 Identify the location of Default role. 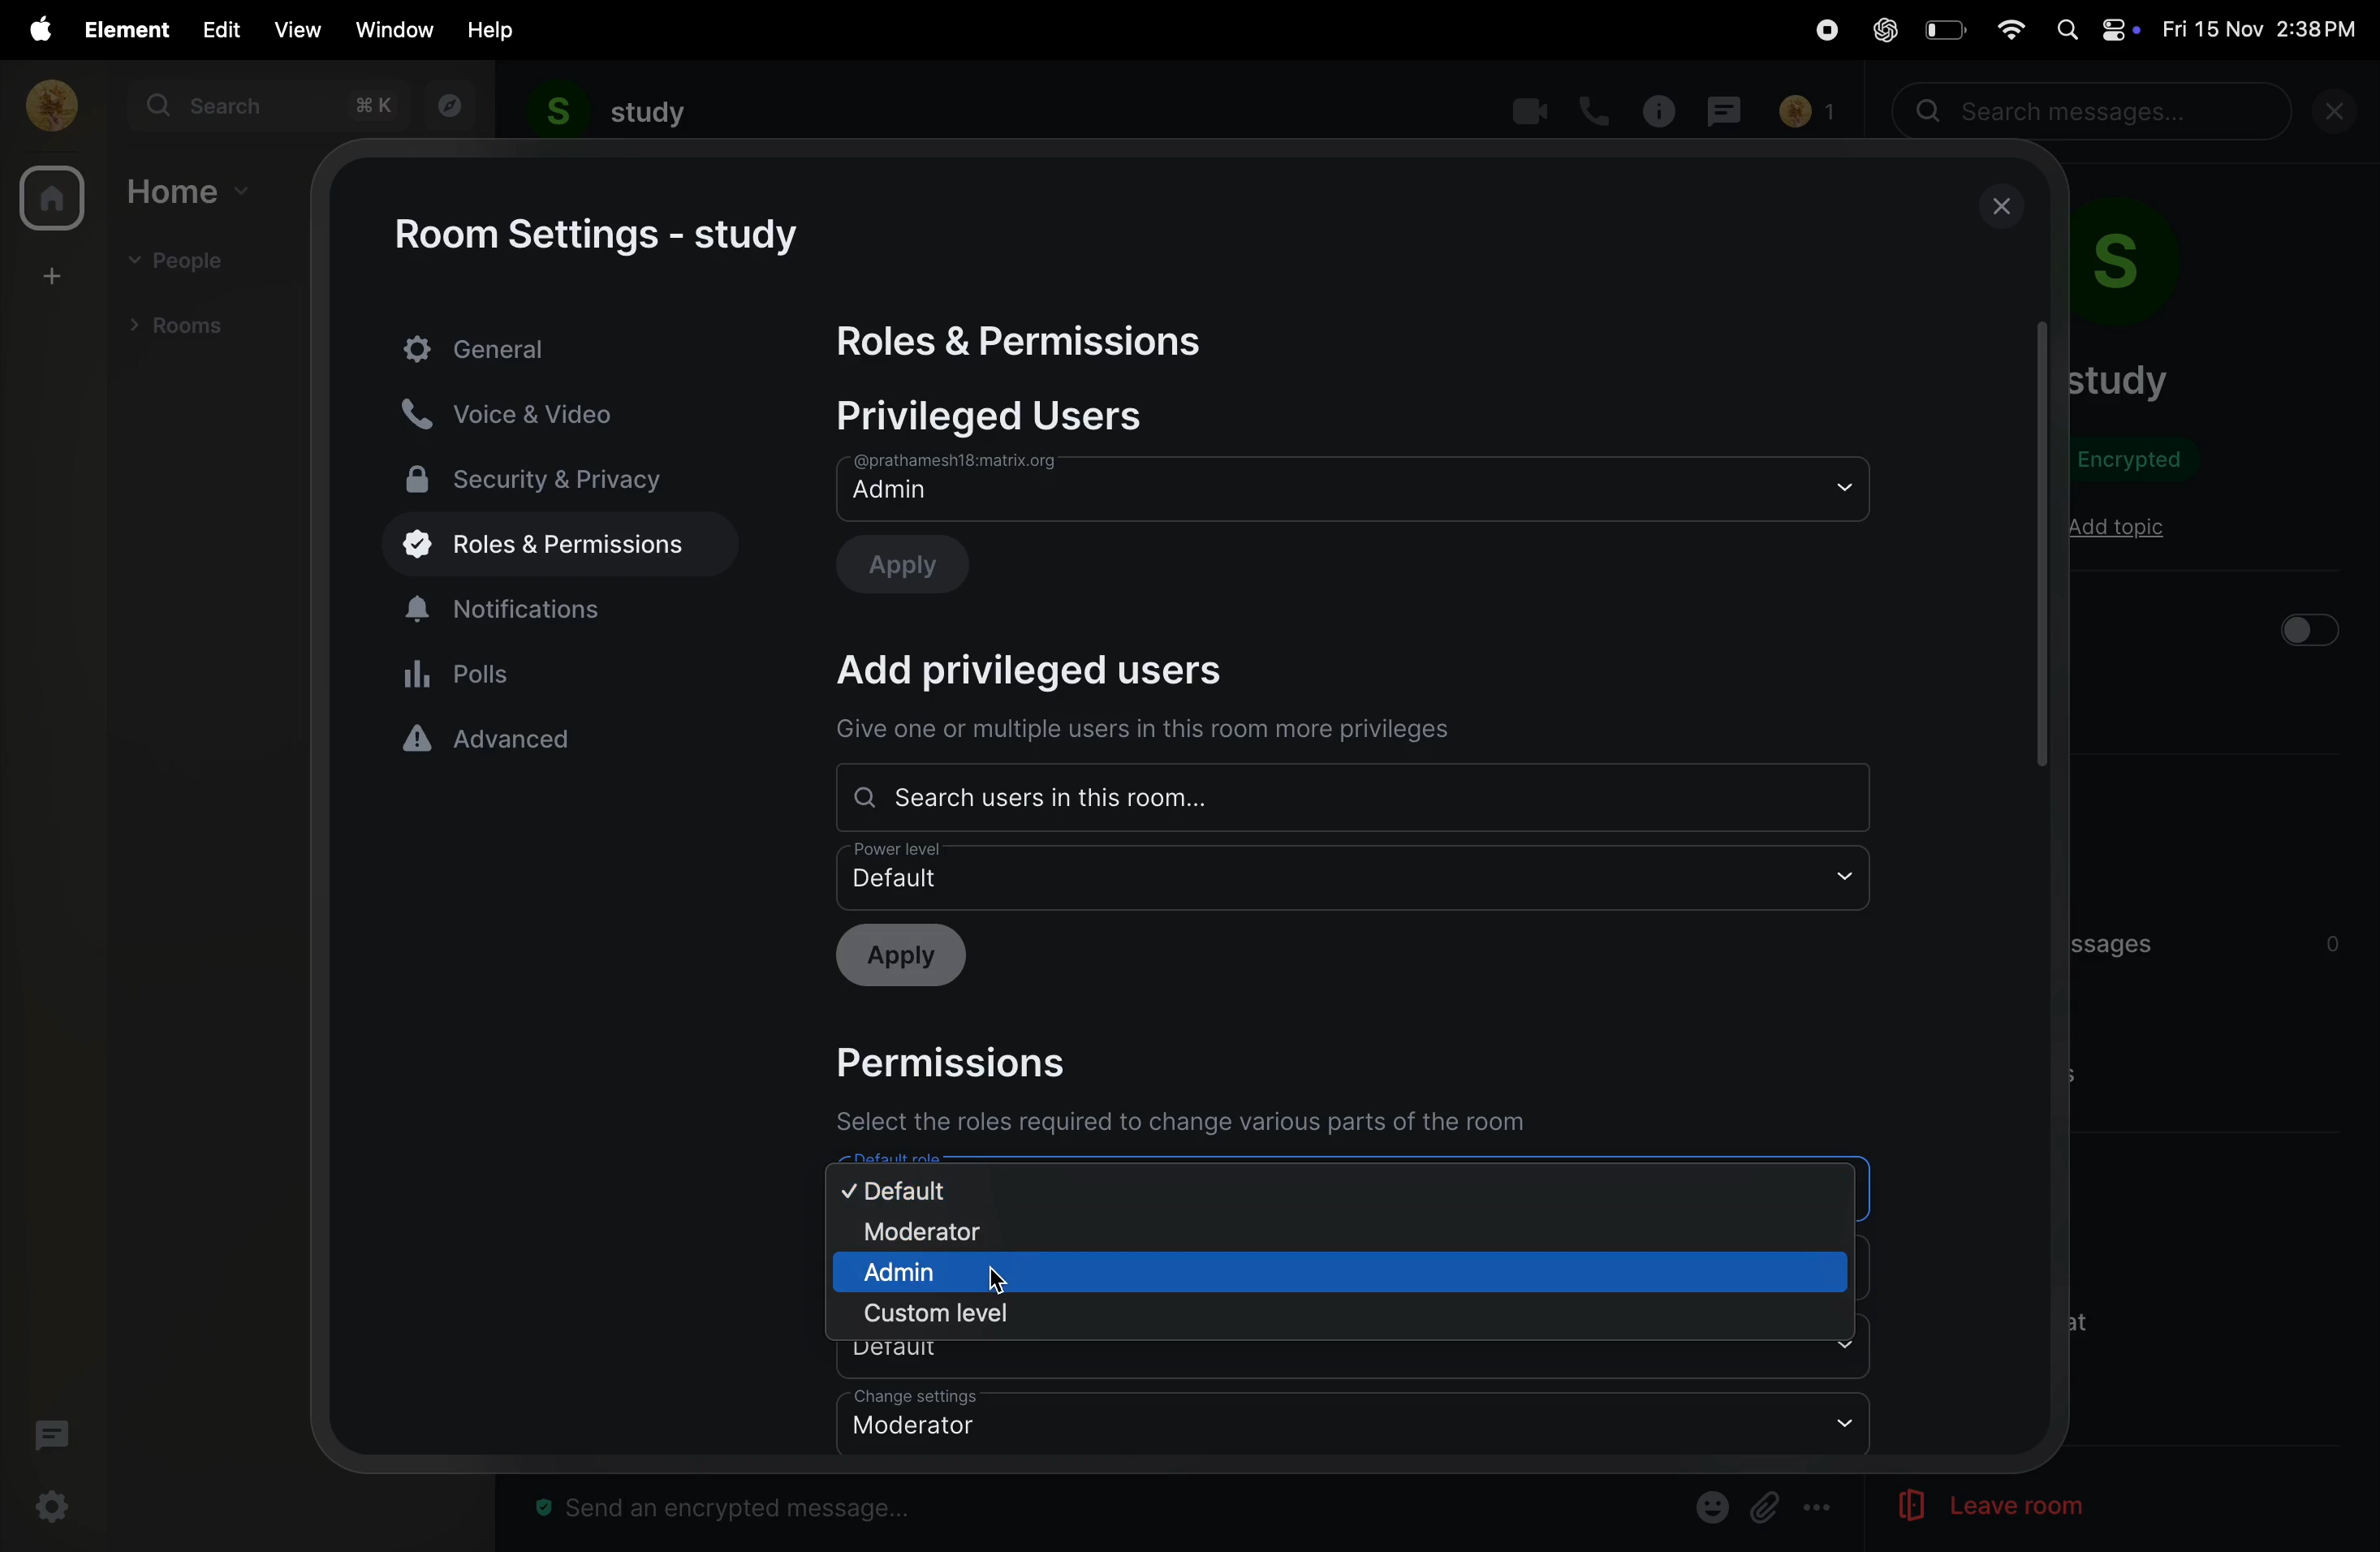
(1345, 1178).